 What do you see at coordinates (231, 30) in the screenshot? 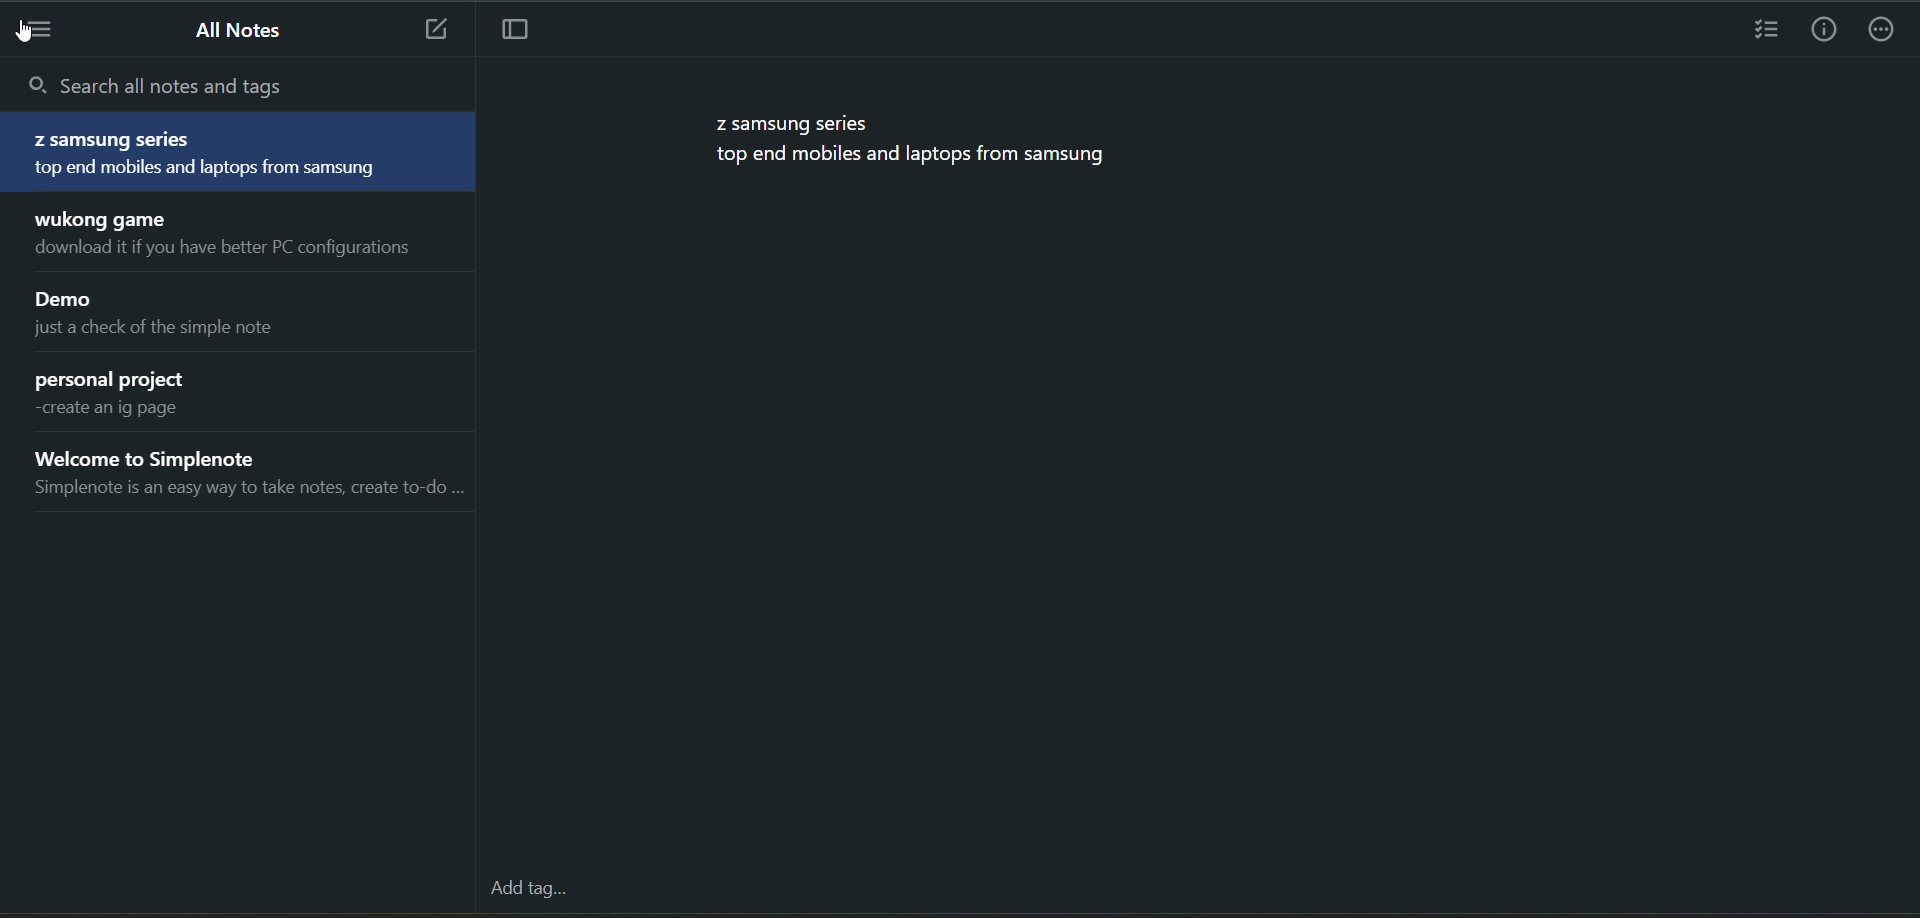
I see `all notes` at bounding box center [231, 30].